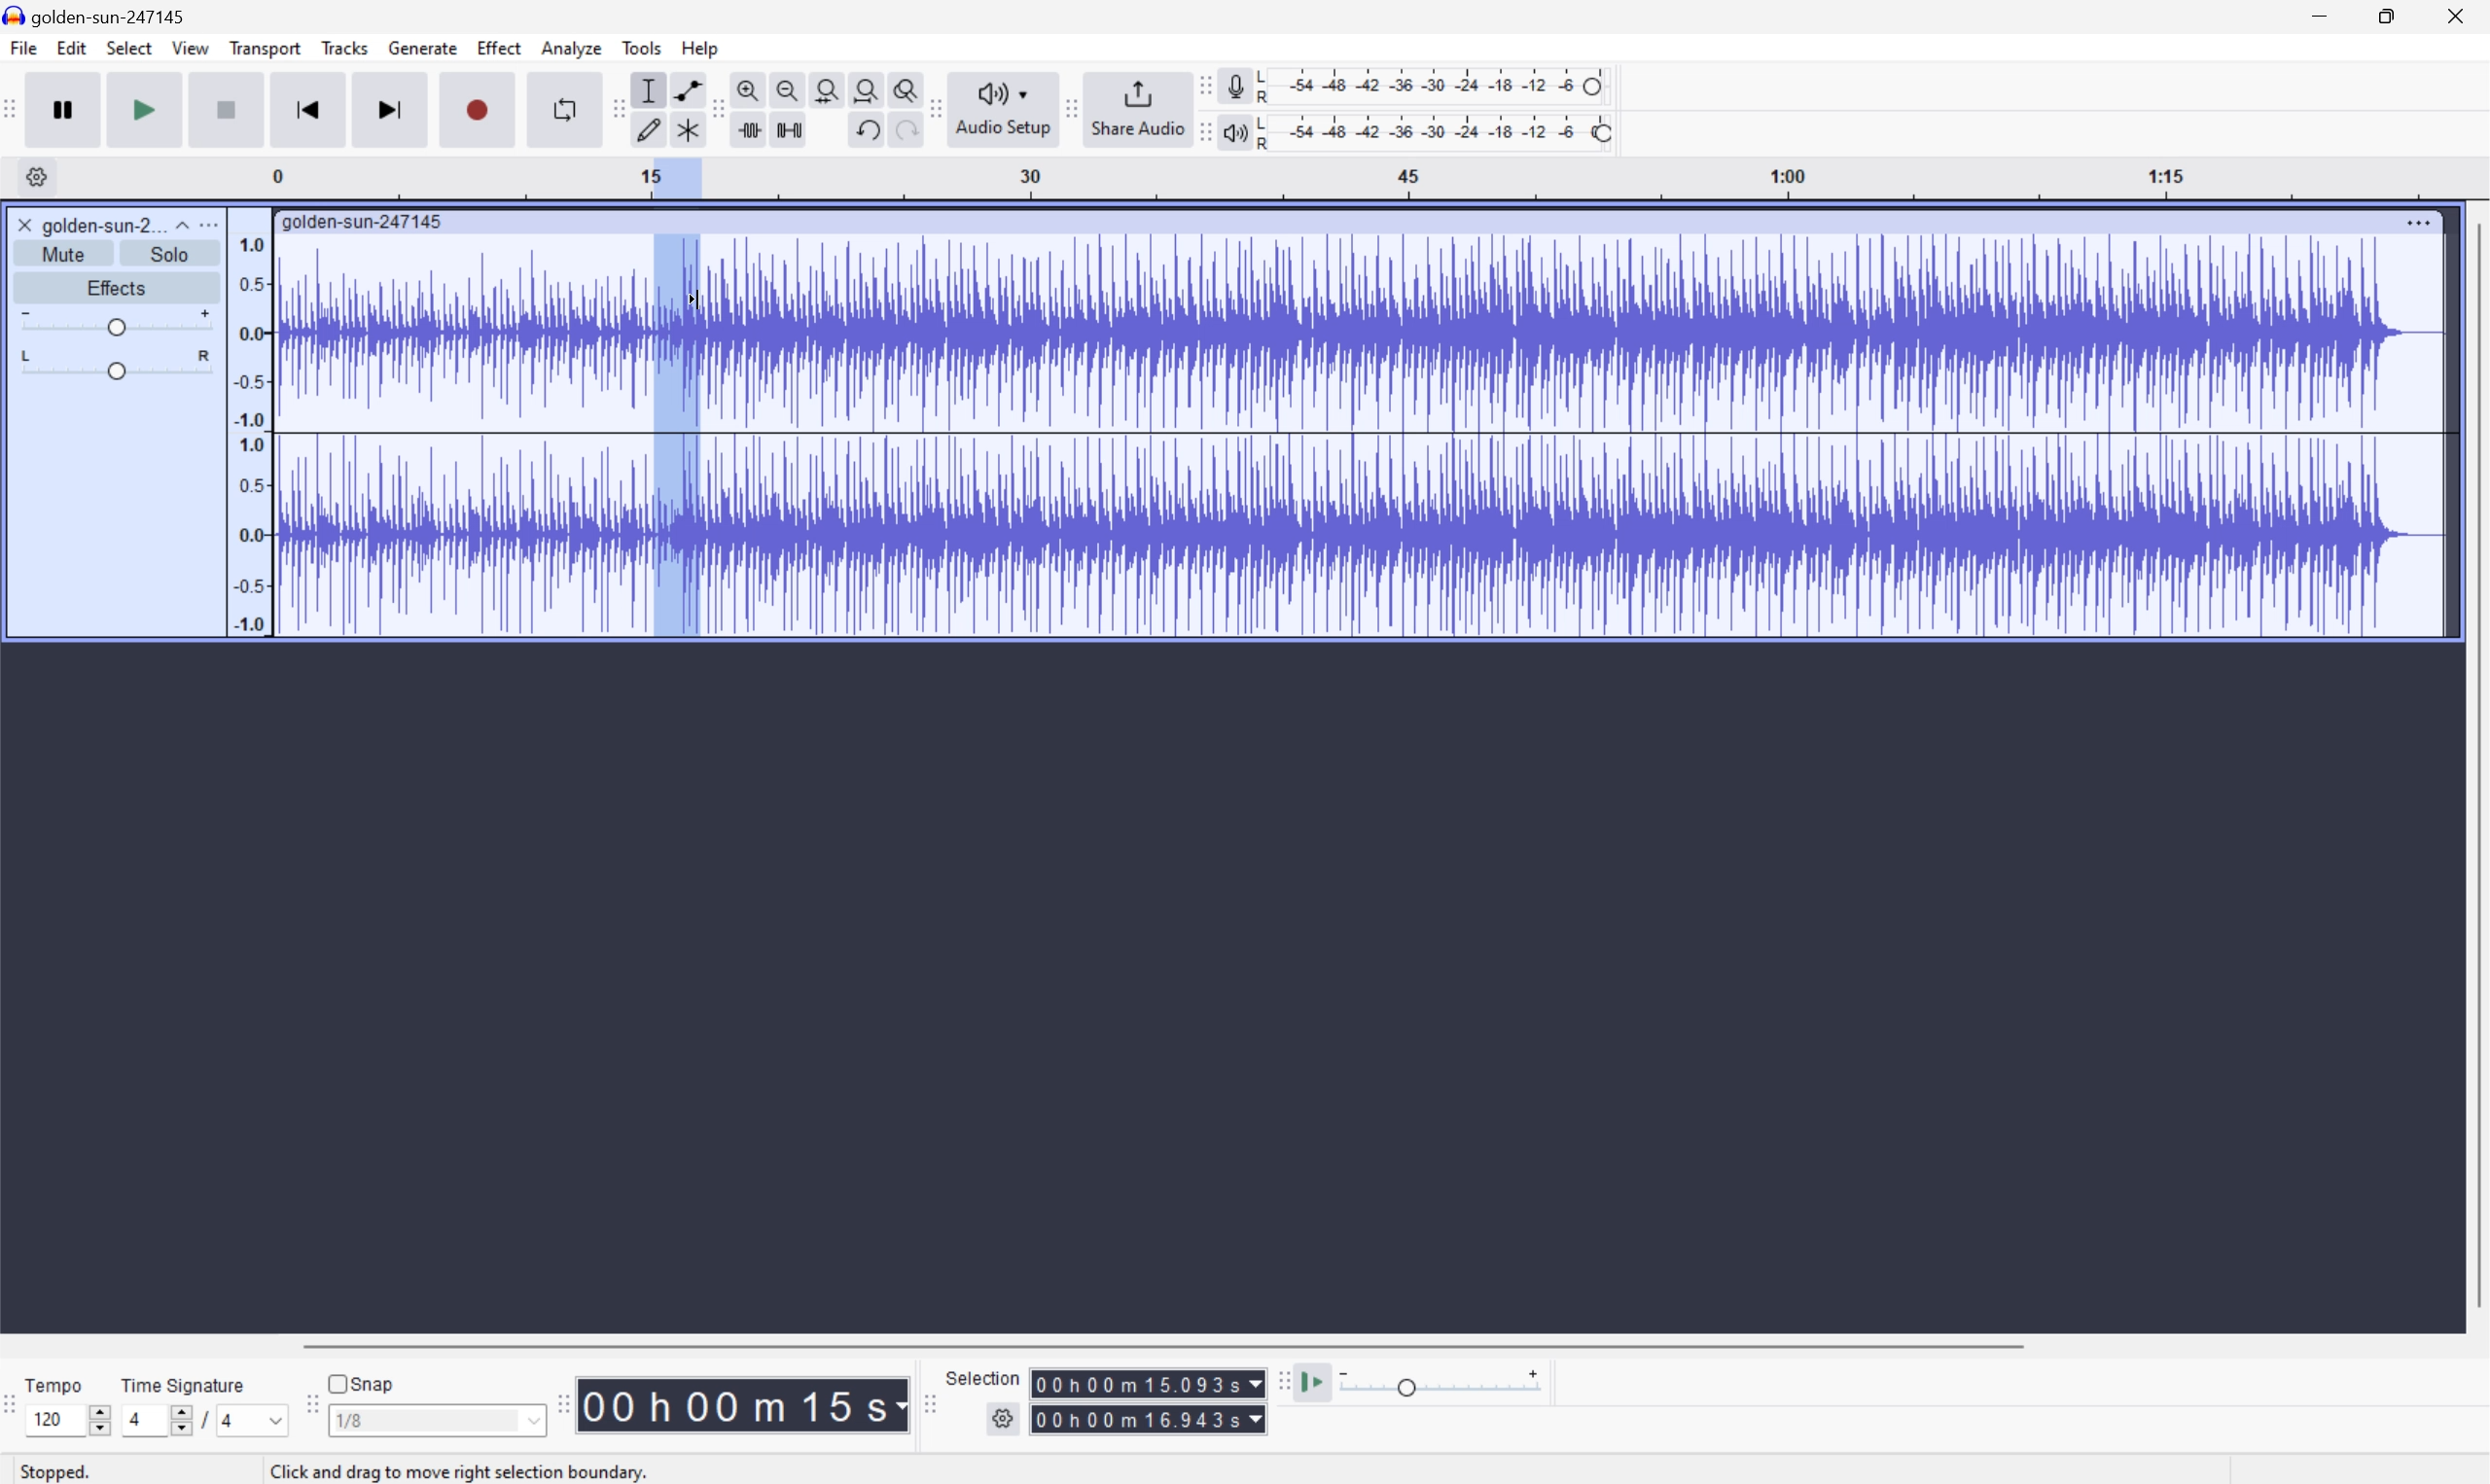 The image size is (2490, 1484). What do you see at coordinates (425, 47) in the screenshot?
I see `Generate` at bounding box center [425, 47].